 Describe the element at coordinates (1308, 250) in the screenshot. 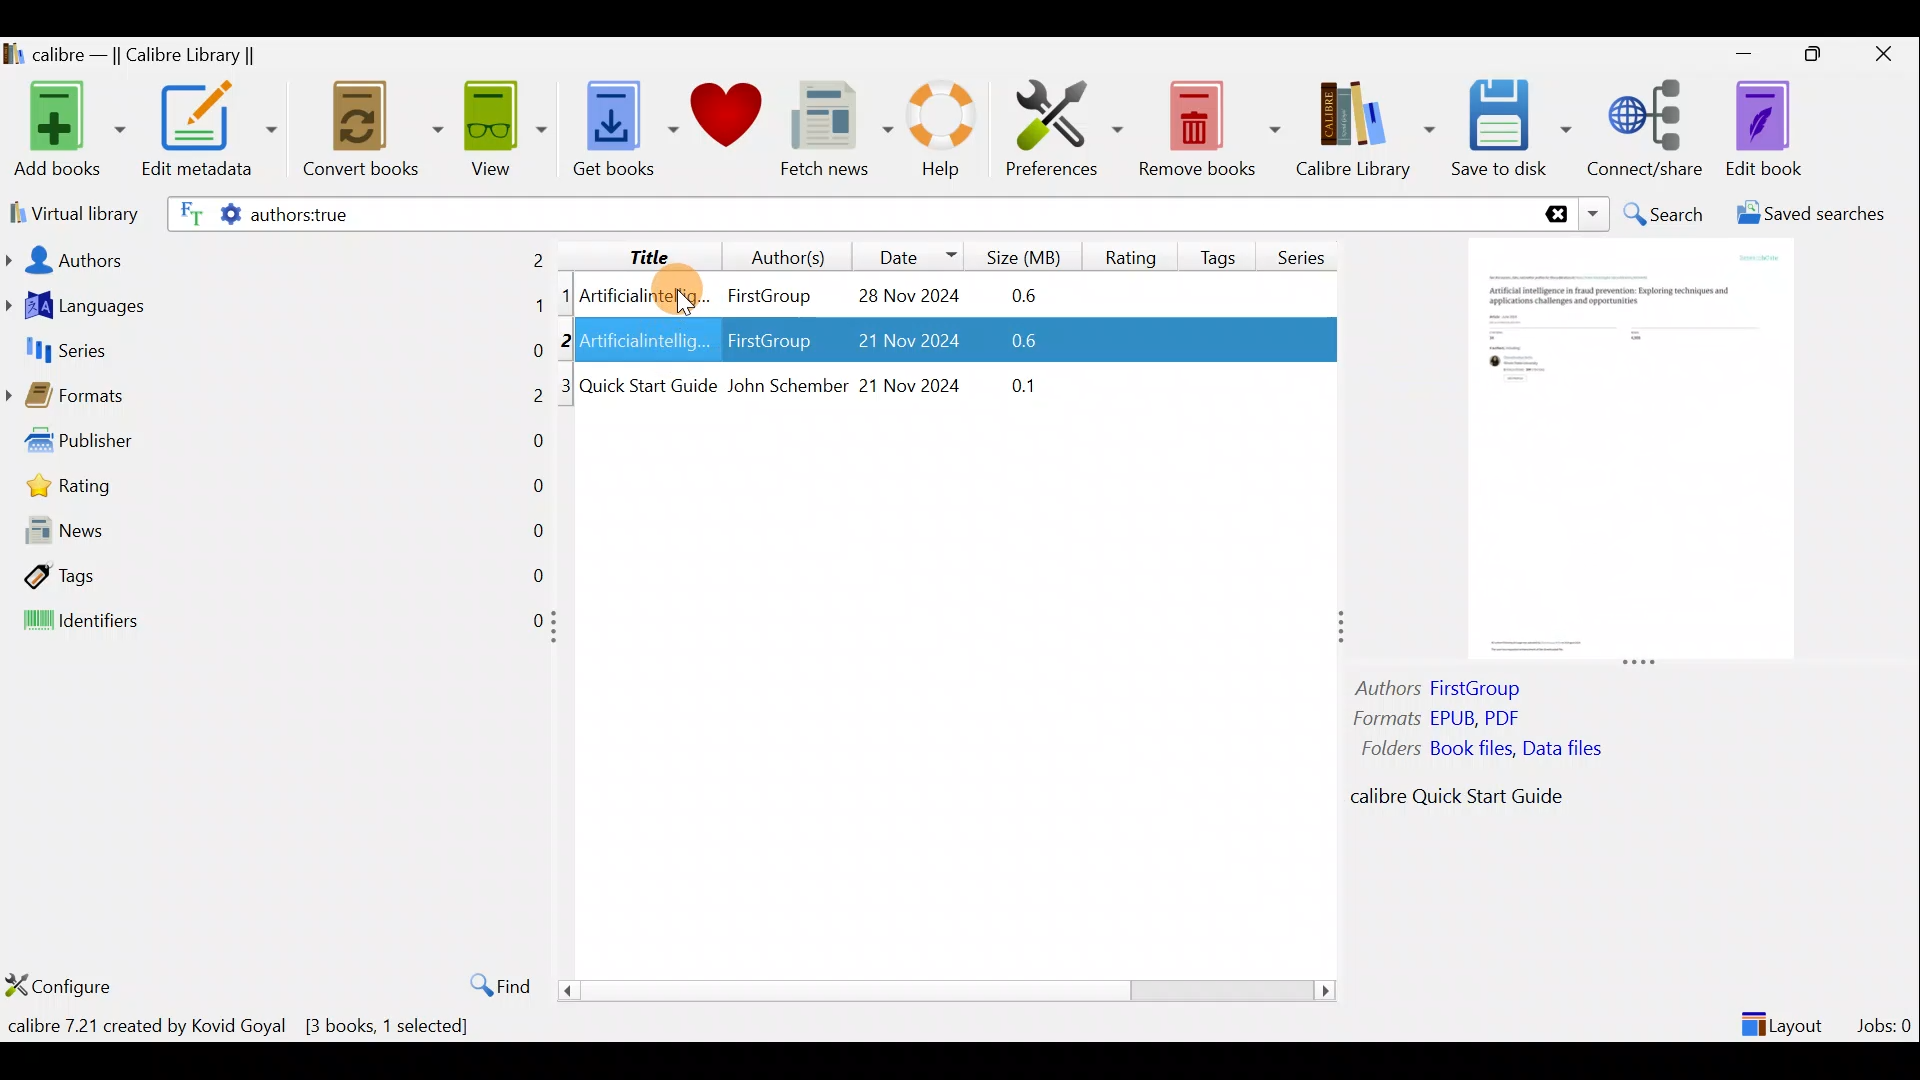

I see `Series` at that location.